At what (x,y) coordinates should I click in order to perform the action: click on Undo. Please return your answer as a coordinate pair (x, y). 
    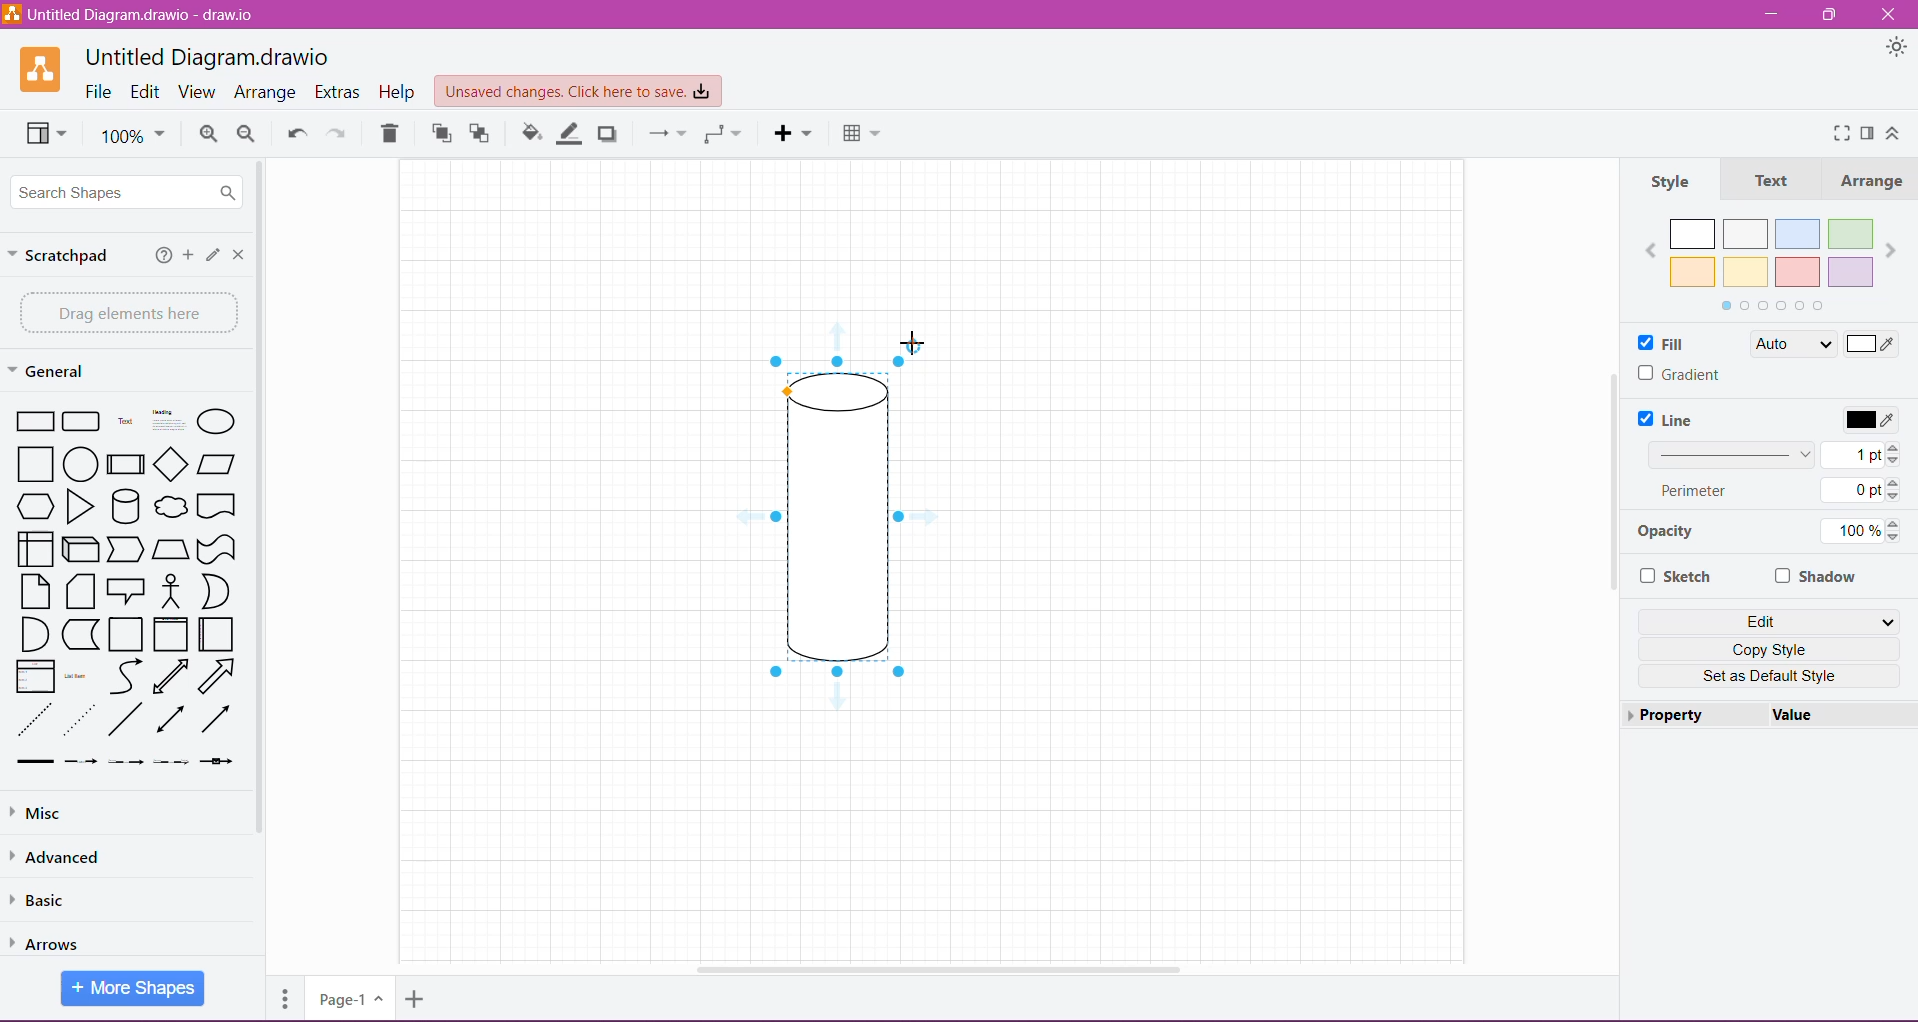
    Looking at the image, I should click on (295, 132).